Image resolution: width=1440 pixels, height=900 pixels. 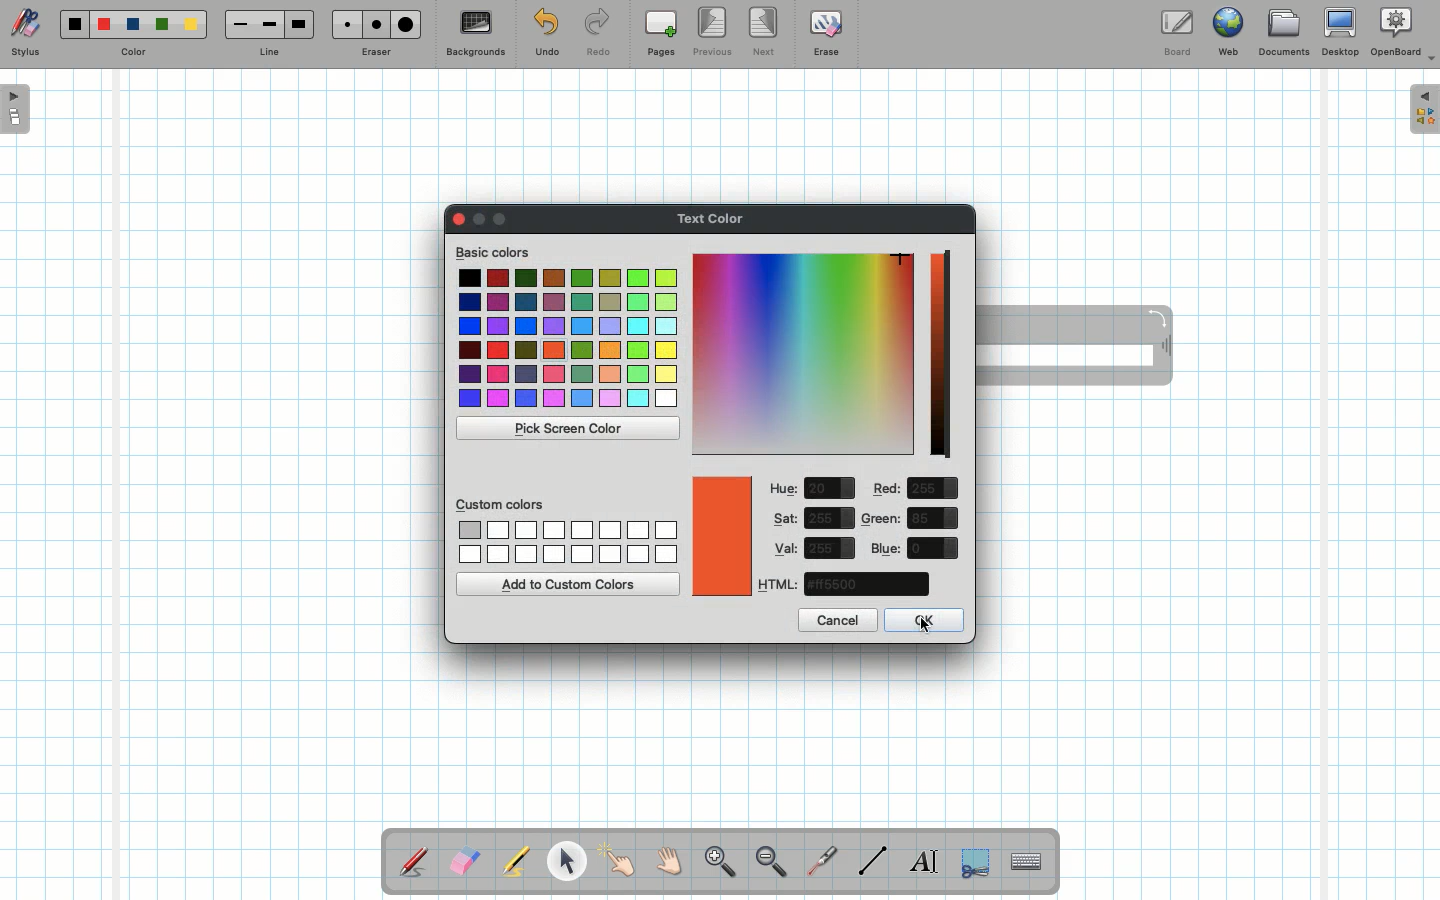 What do you see at coordinates (1027, 856) in the screenshot?
I see `Text input` at bounding box center [1027, 856].